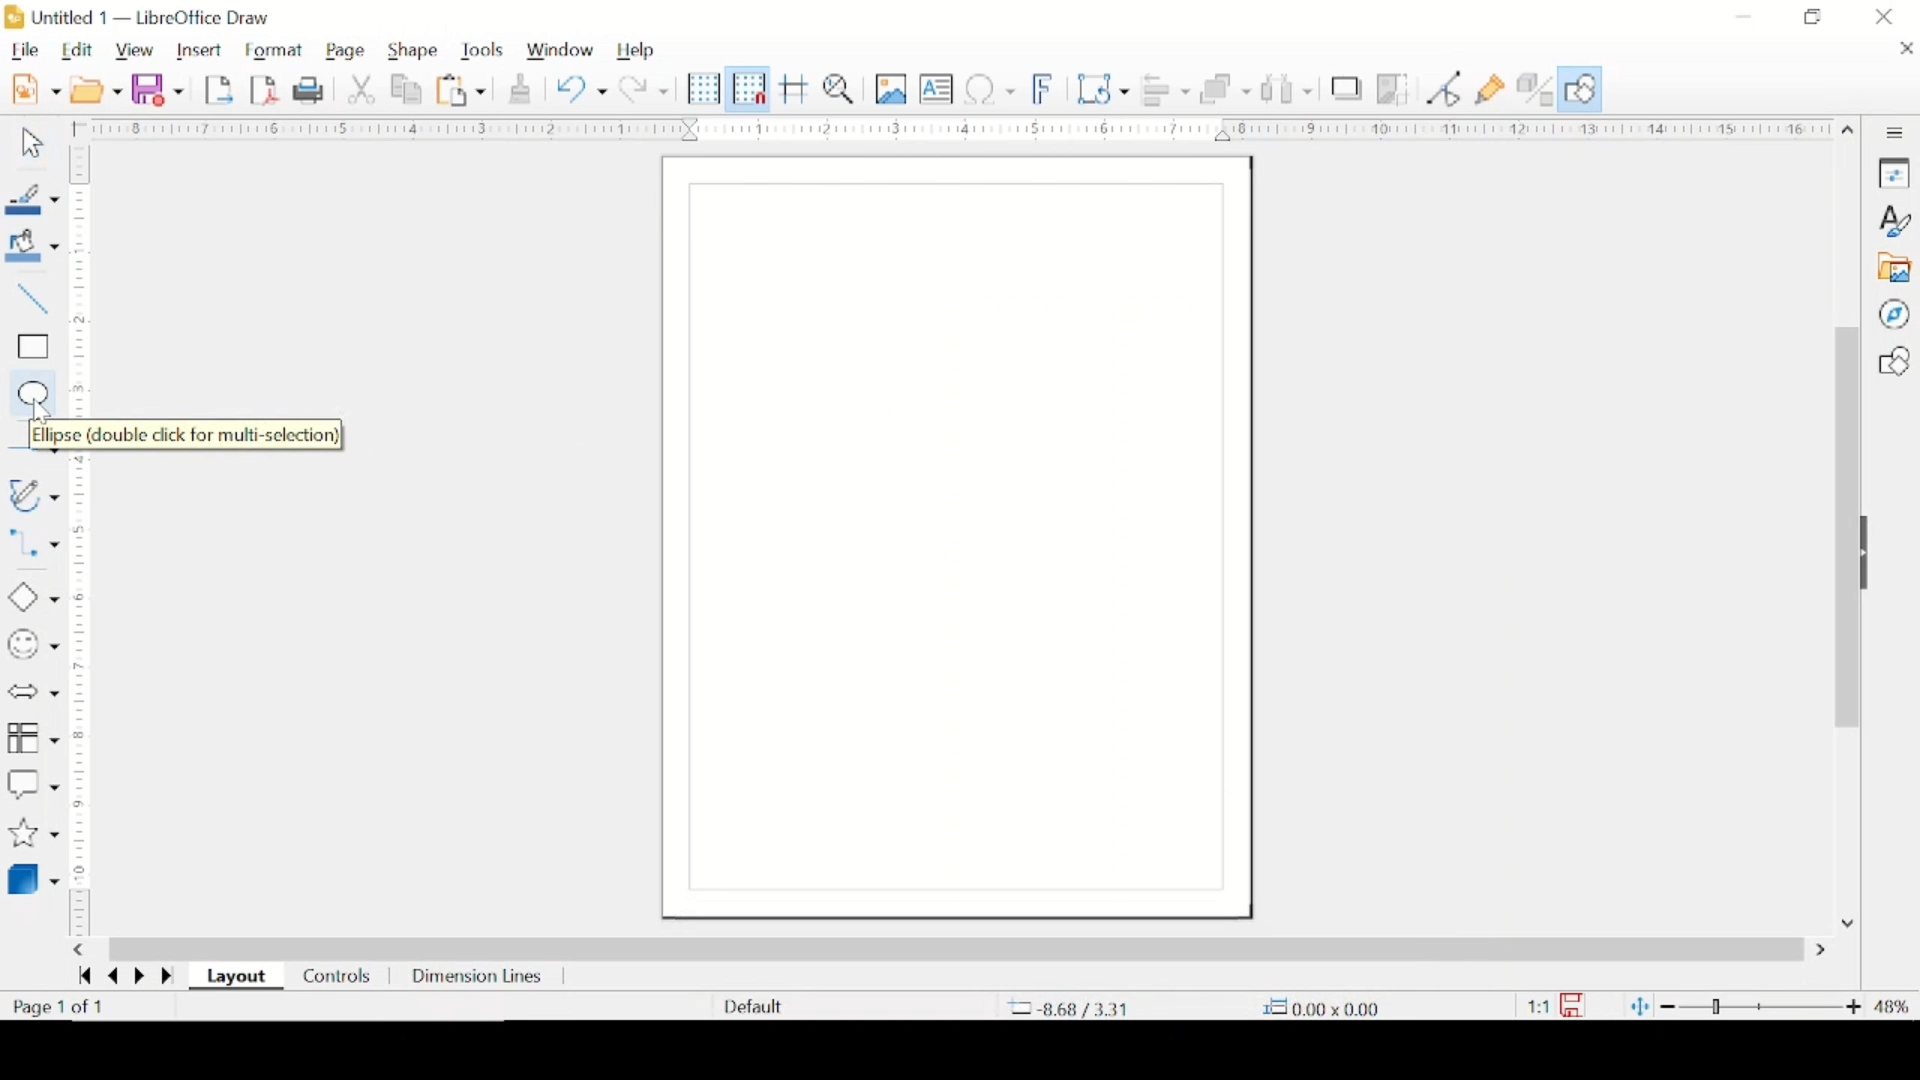 This screenshot has height=1080, width=1920. I want to click on scroll right arrow, so click(1821, 950).